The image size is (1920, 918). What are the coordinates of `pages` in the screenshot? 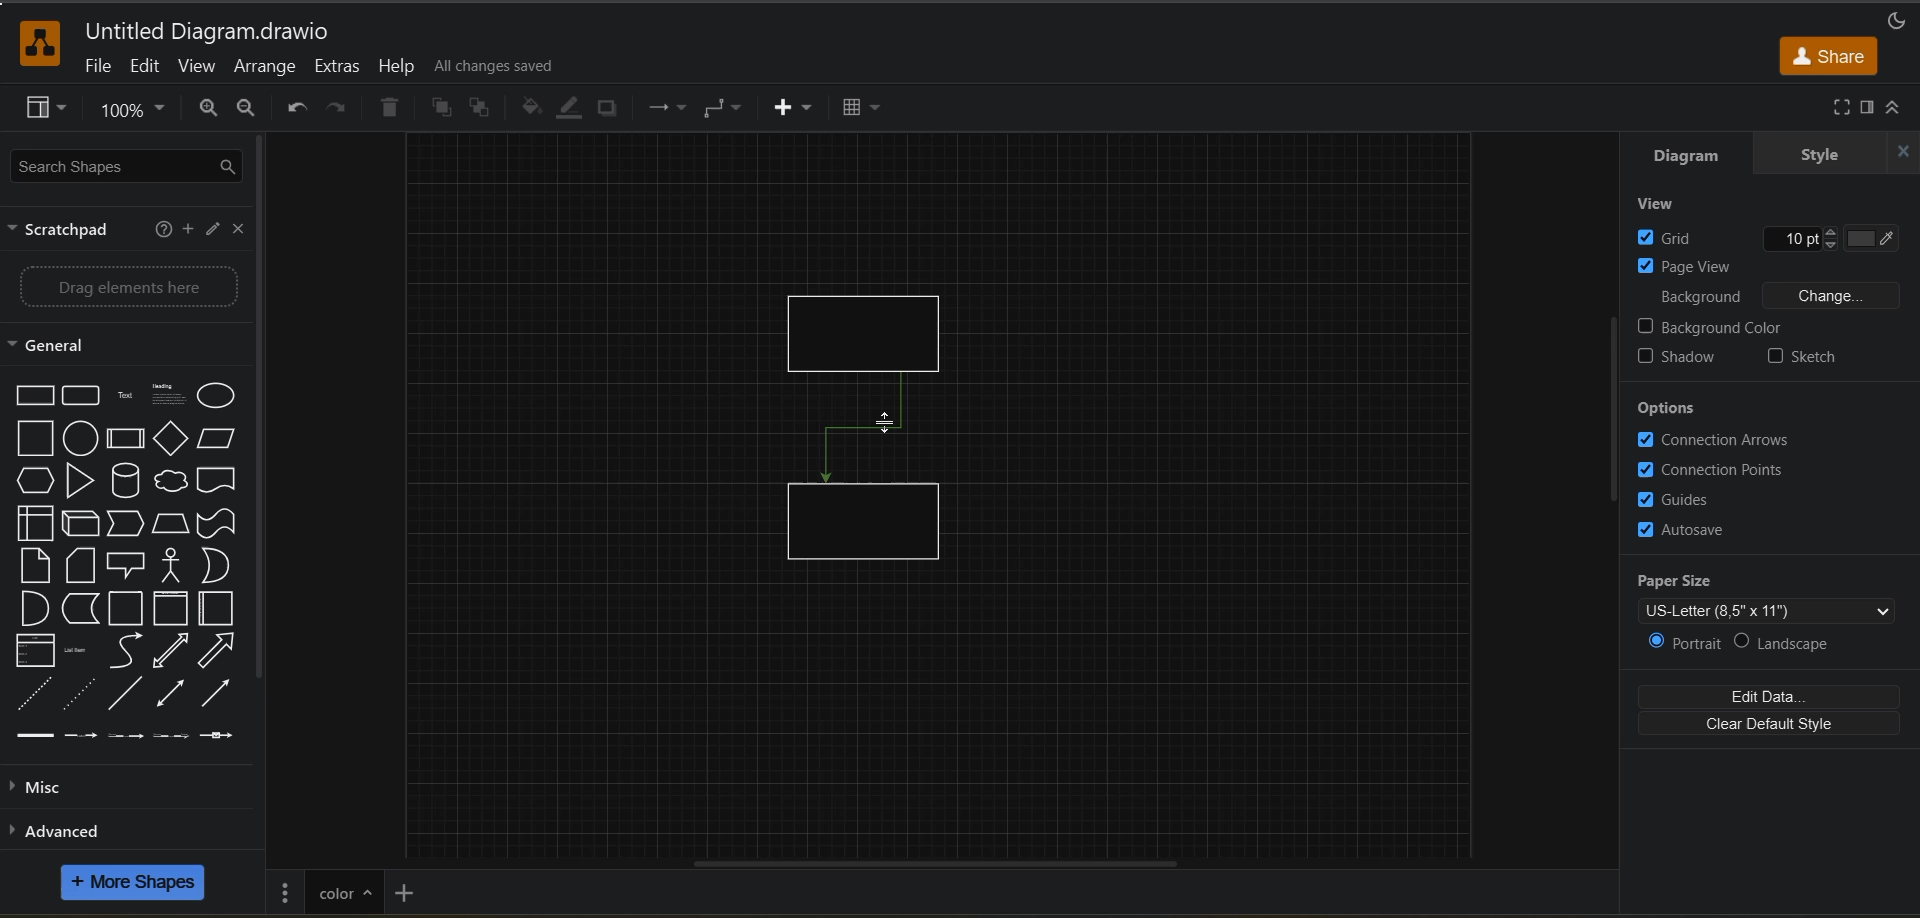 It's located at (286, 890).